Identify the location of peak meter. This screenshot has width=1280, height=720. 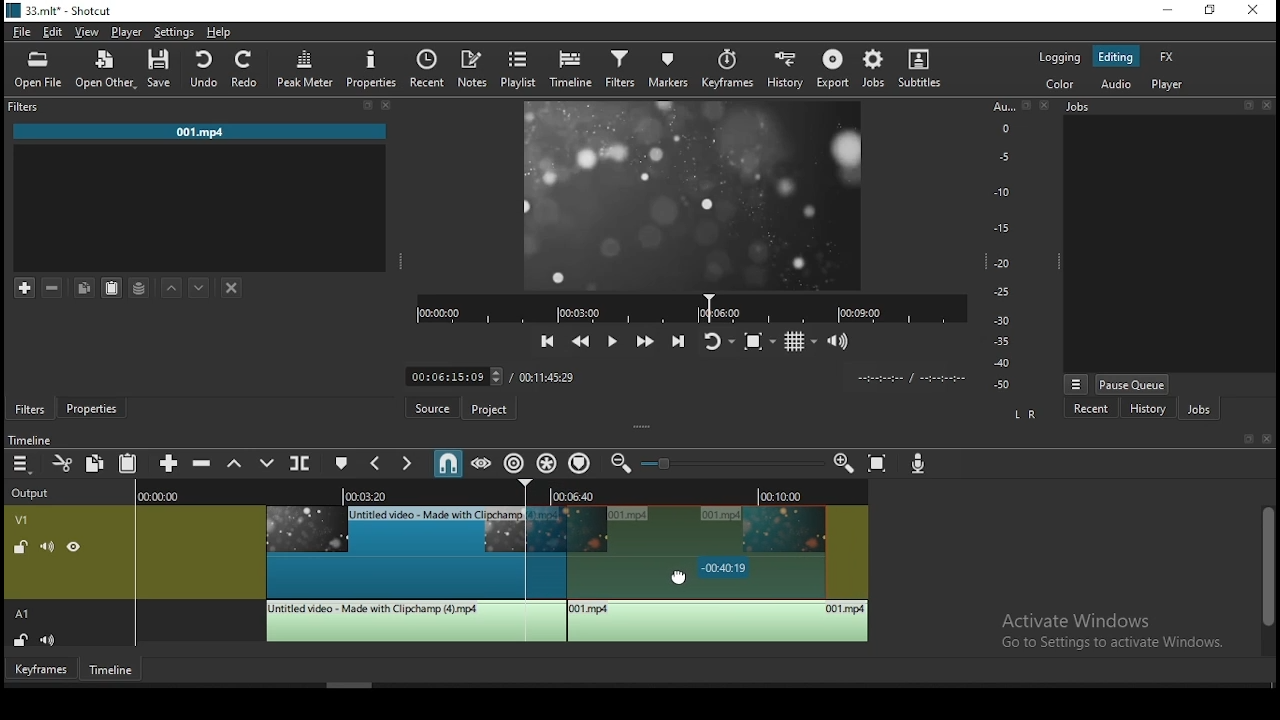
(304, 68).